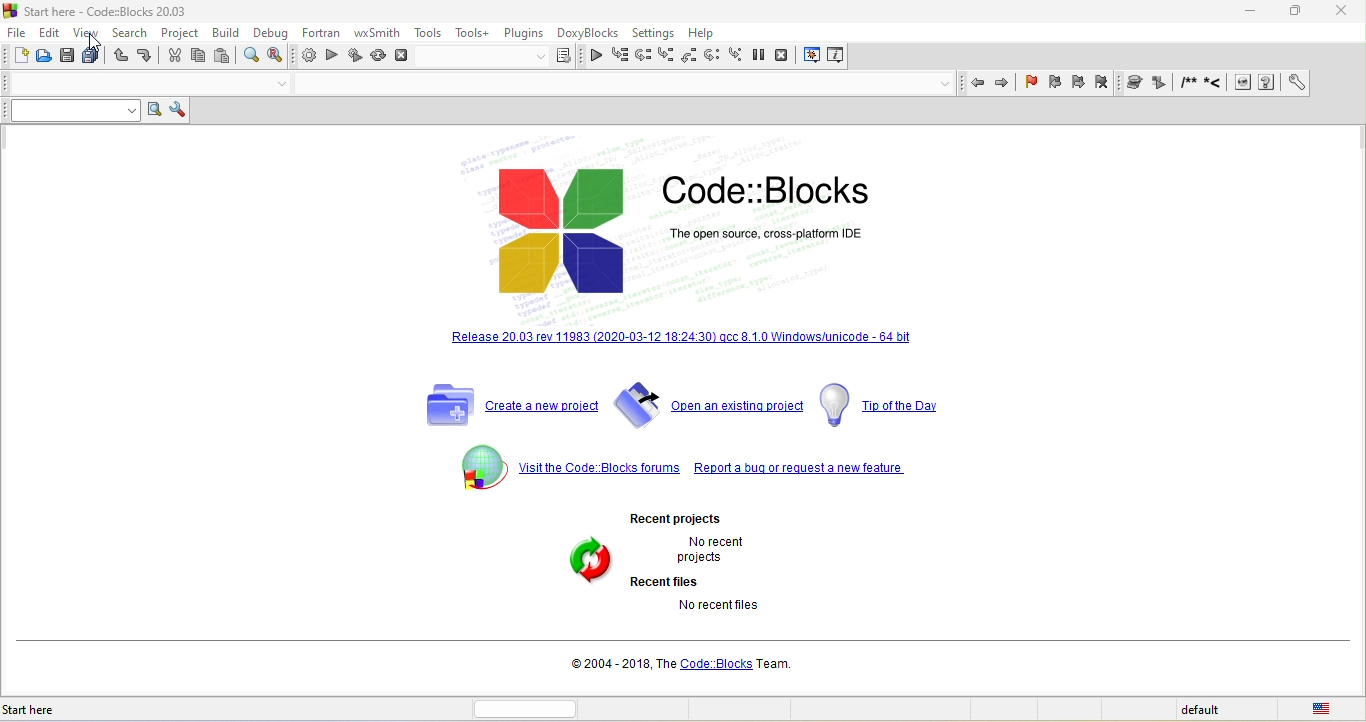 This screenshot has height=722, width=1366. What do you see at coordinates (503, 59) in the screenshot?
I see `select target dialogue` at bounding box center [503, 59].